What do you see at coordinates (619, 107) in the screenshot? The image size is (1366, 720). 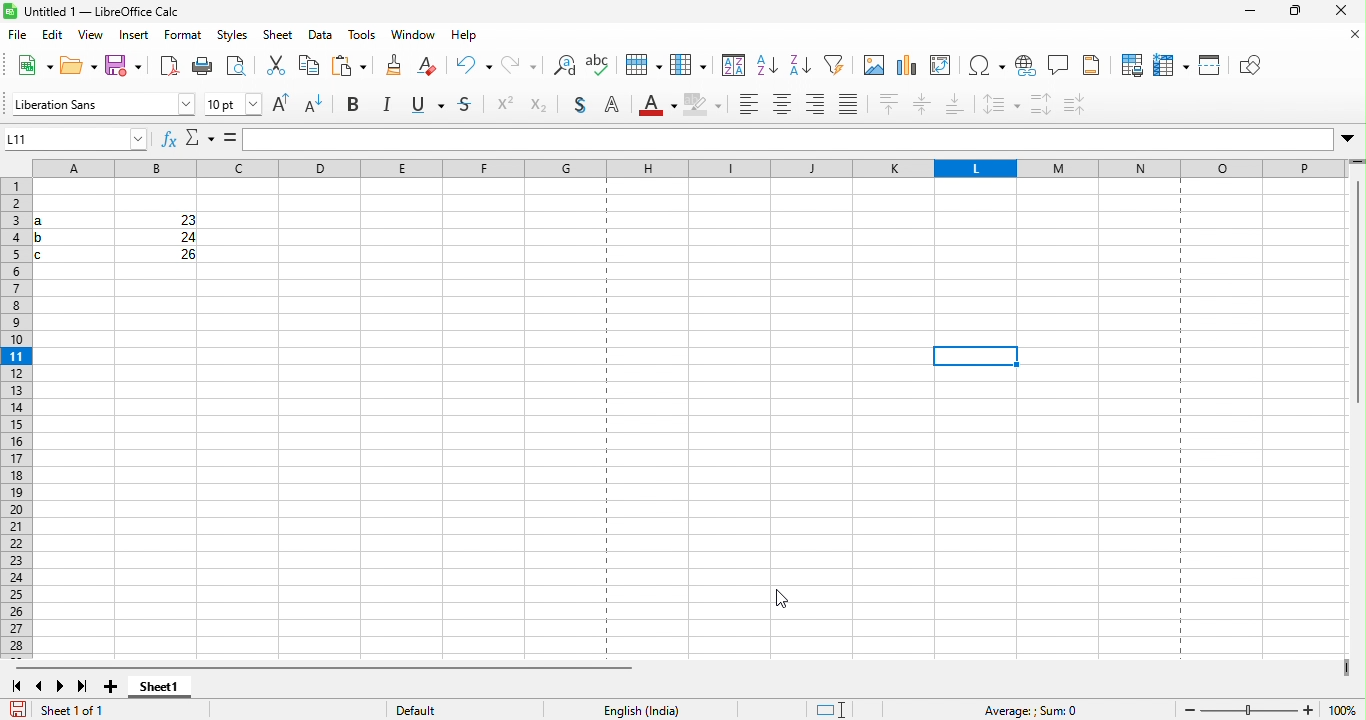 I see `apply outline` at bounding box center [619, 107].